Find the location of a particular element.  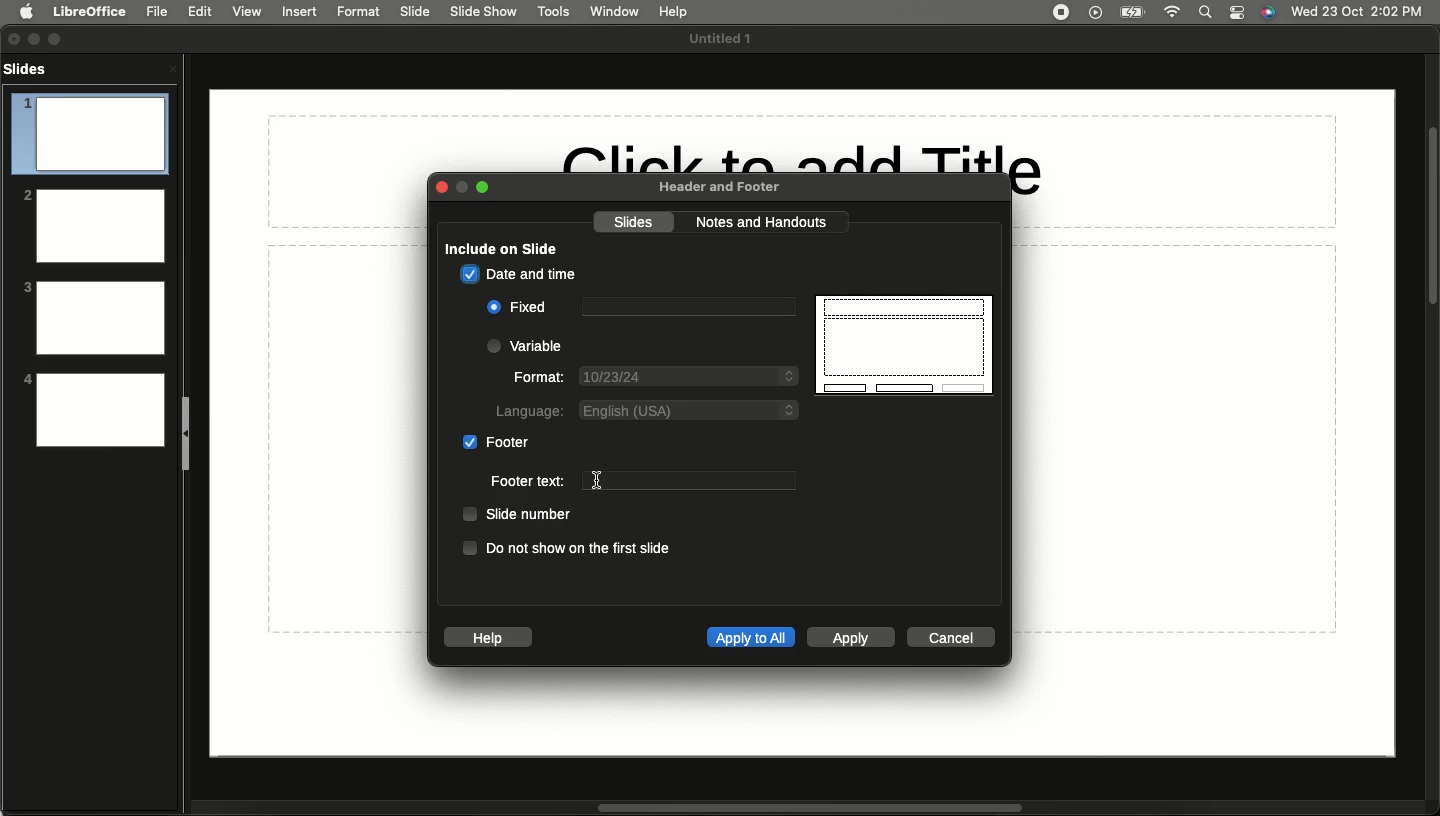

File name is located at coordinates (725, 39).